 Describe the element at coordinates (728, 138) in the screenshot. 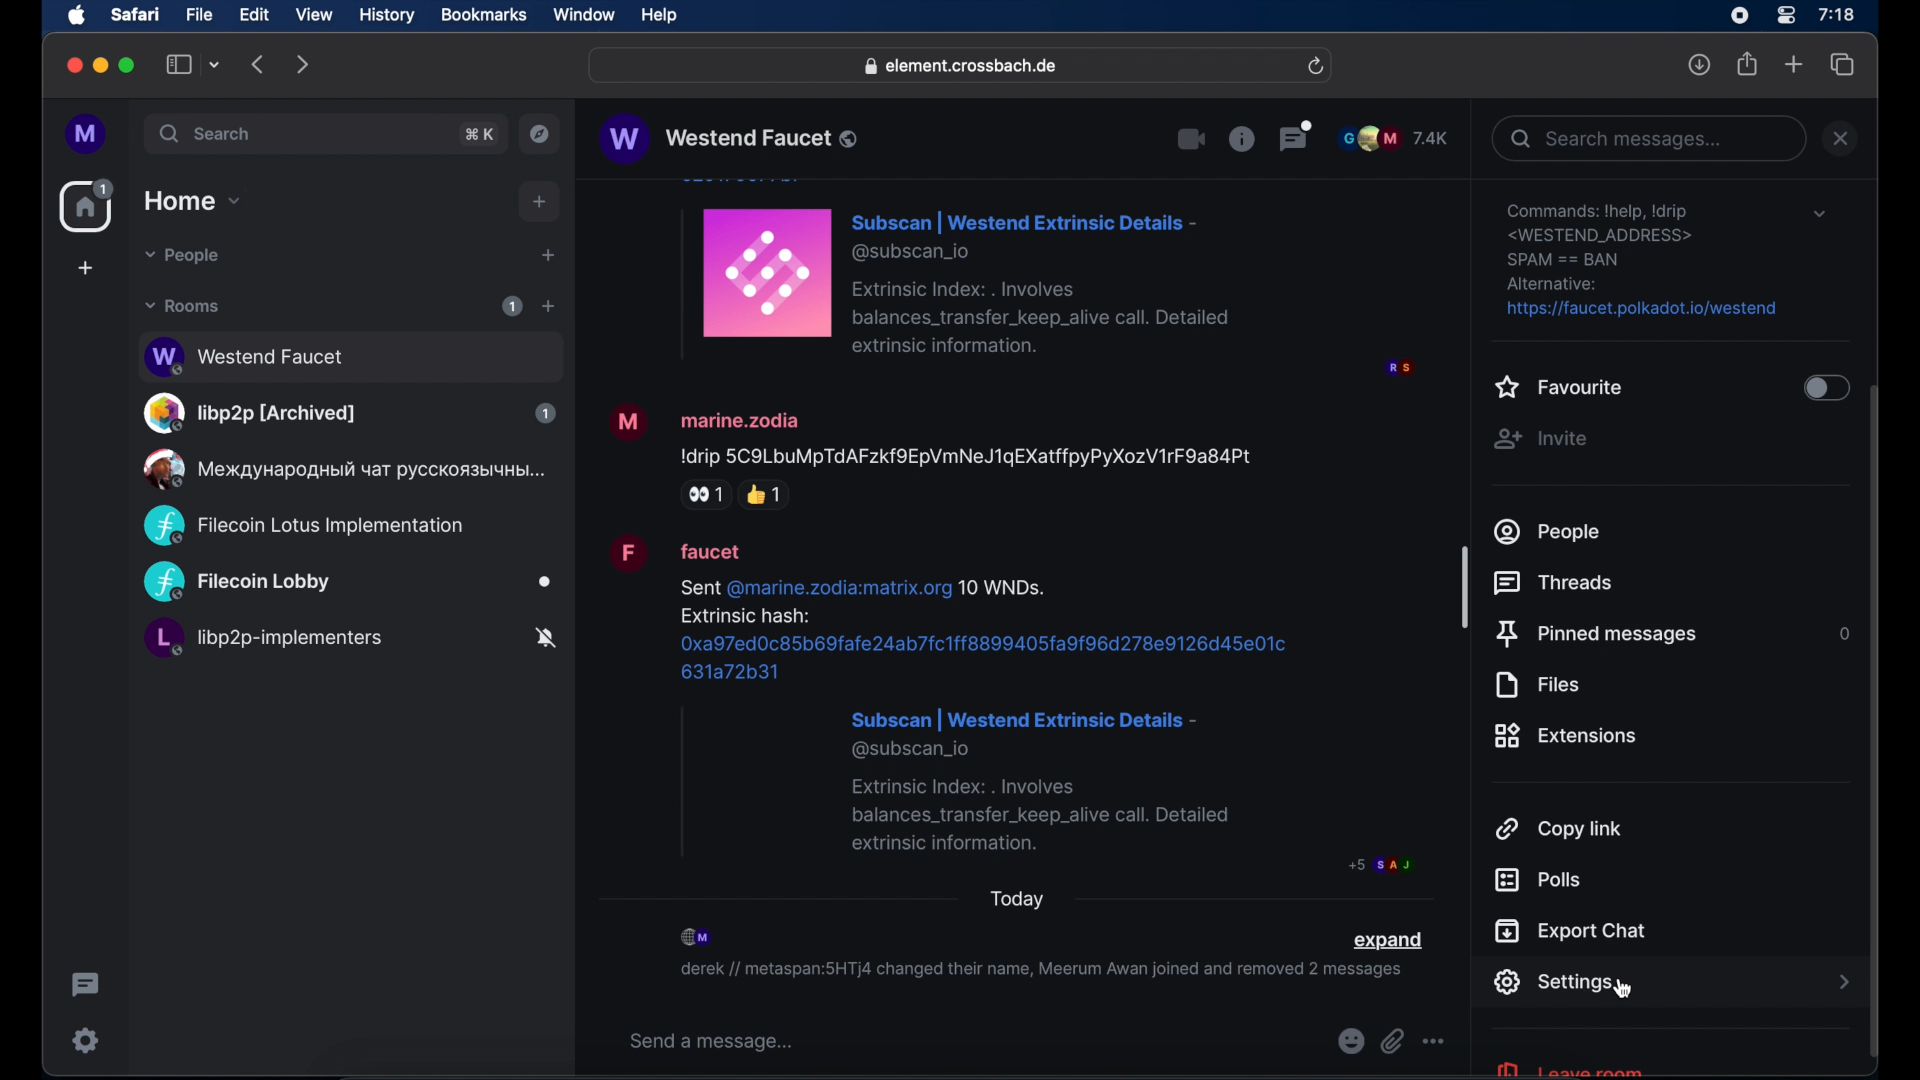

I see `room name` at that location.